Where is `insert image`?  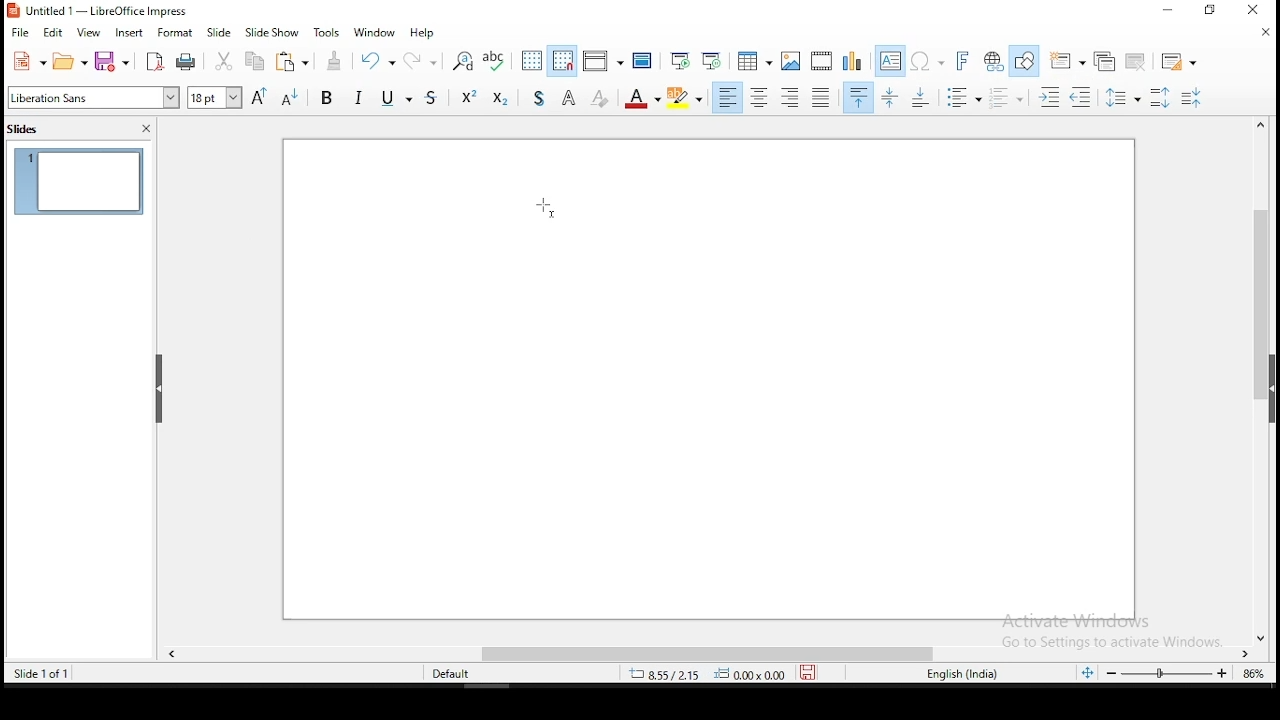 insert image is located at coordinates (792, 61).